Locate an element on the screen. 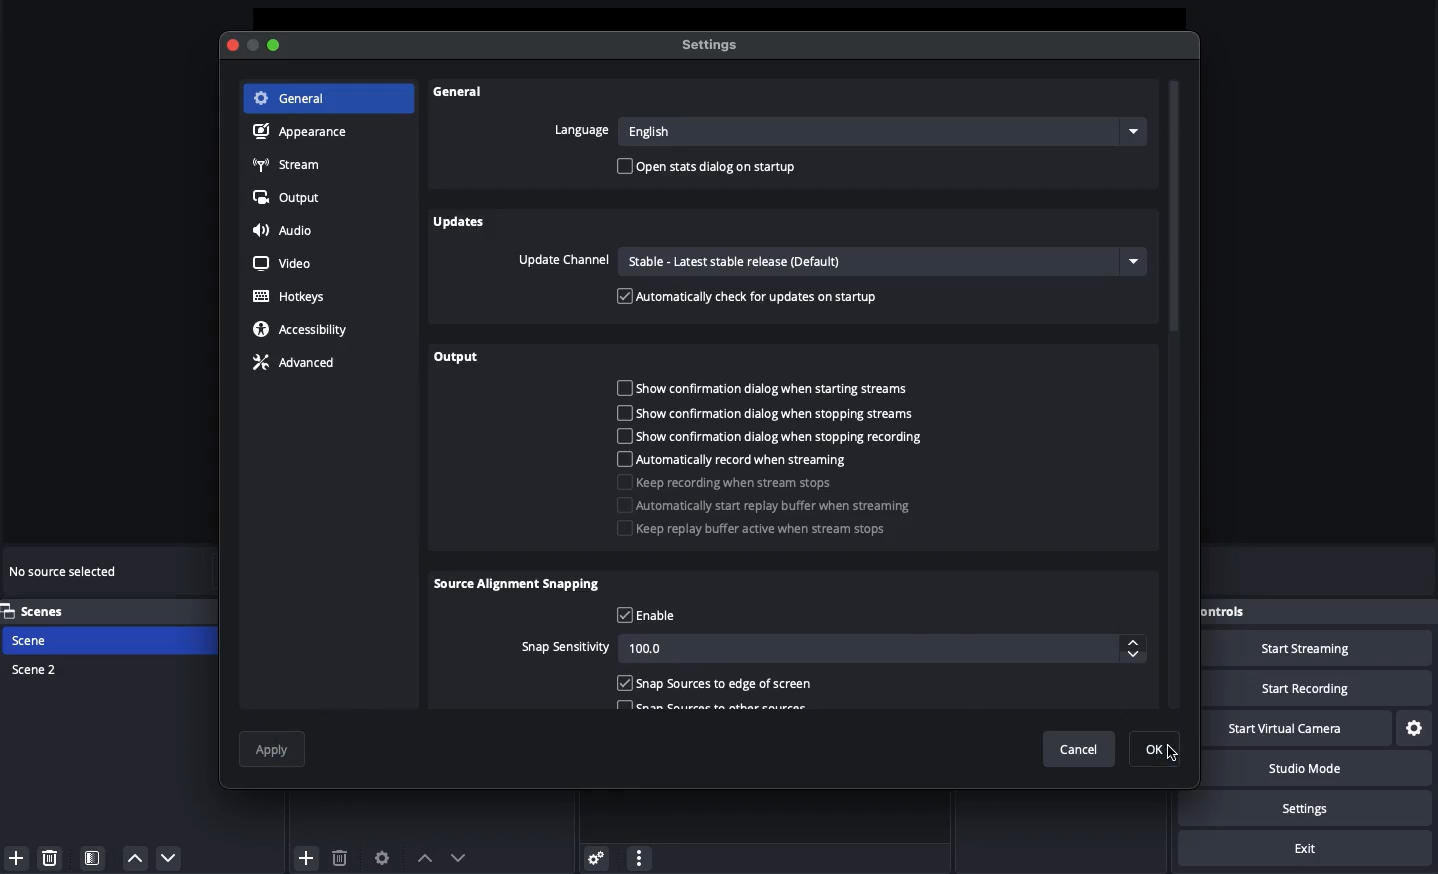 This screenshot has height=874, width=1438. Audio is located at coordinates (290, 232).